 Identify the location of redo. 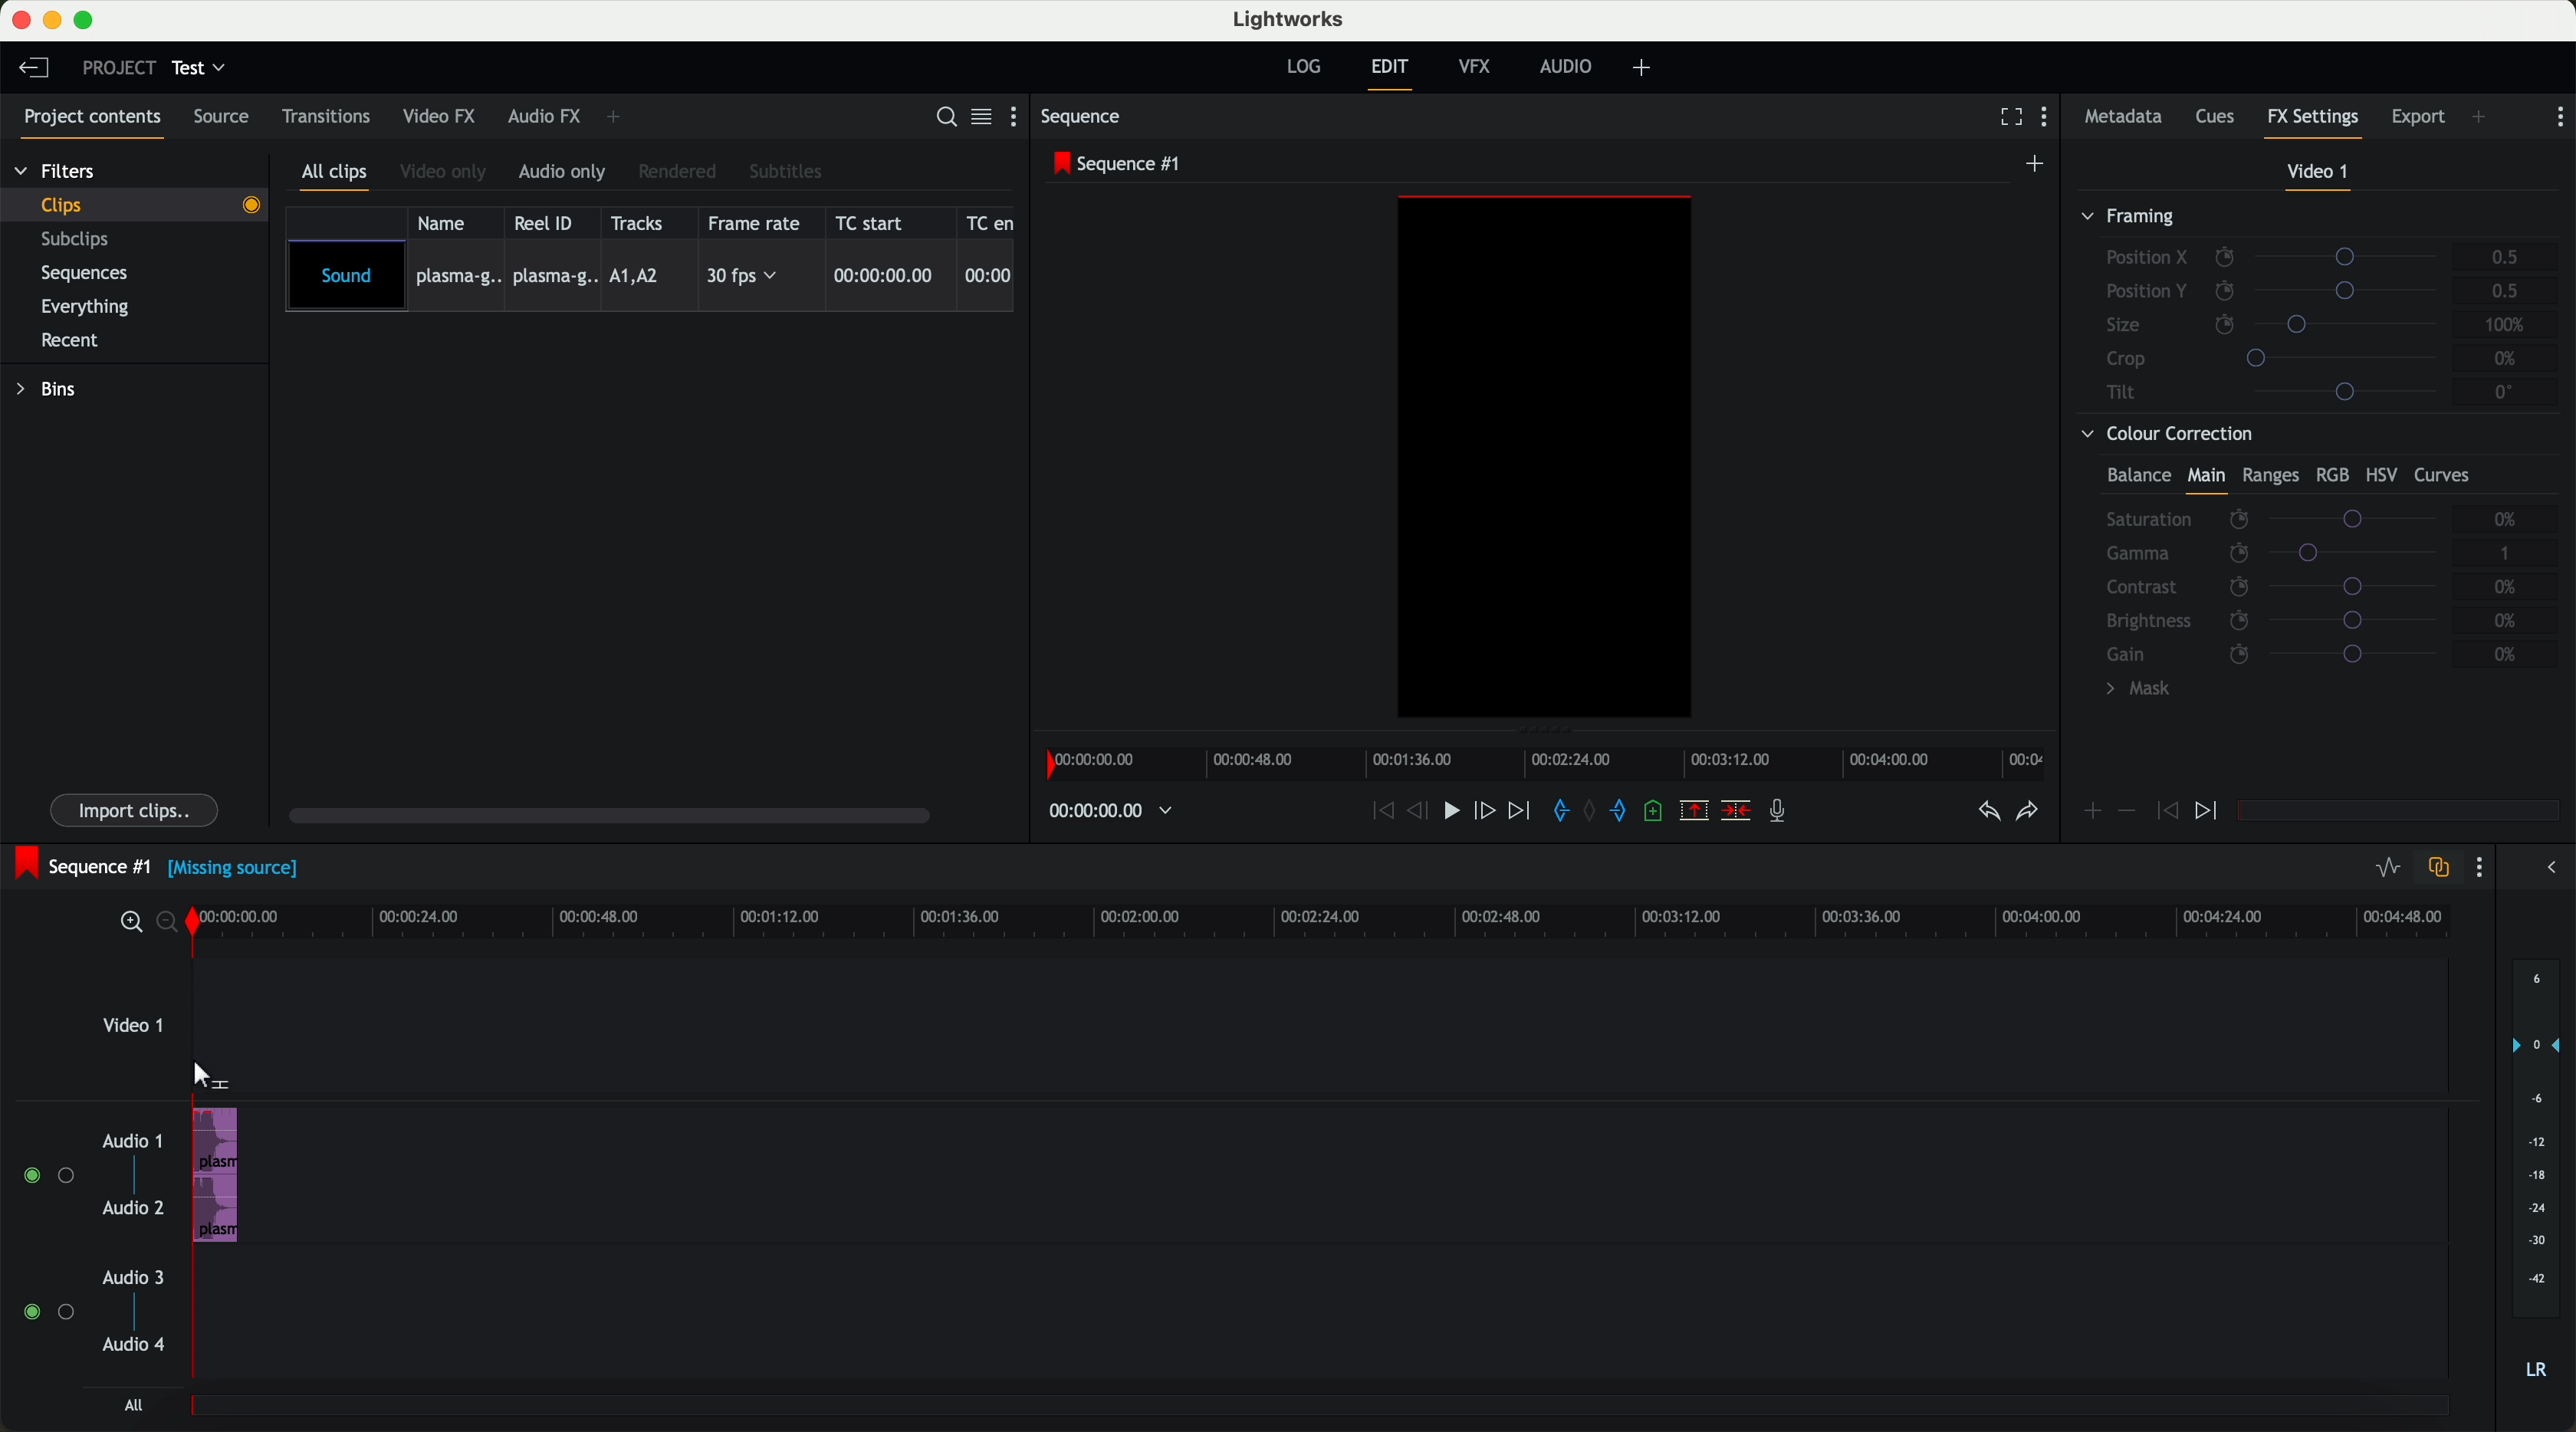
(2025, 814).